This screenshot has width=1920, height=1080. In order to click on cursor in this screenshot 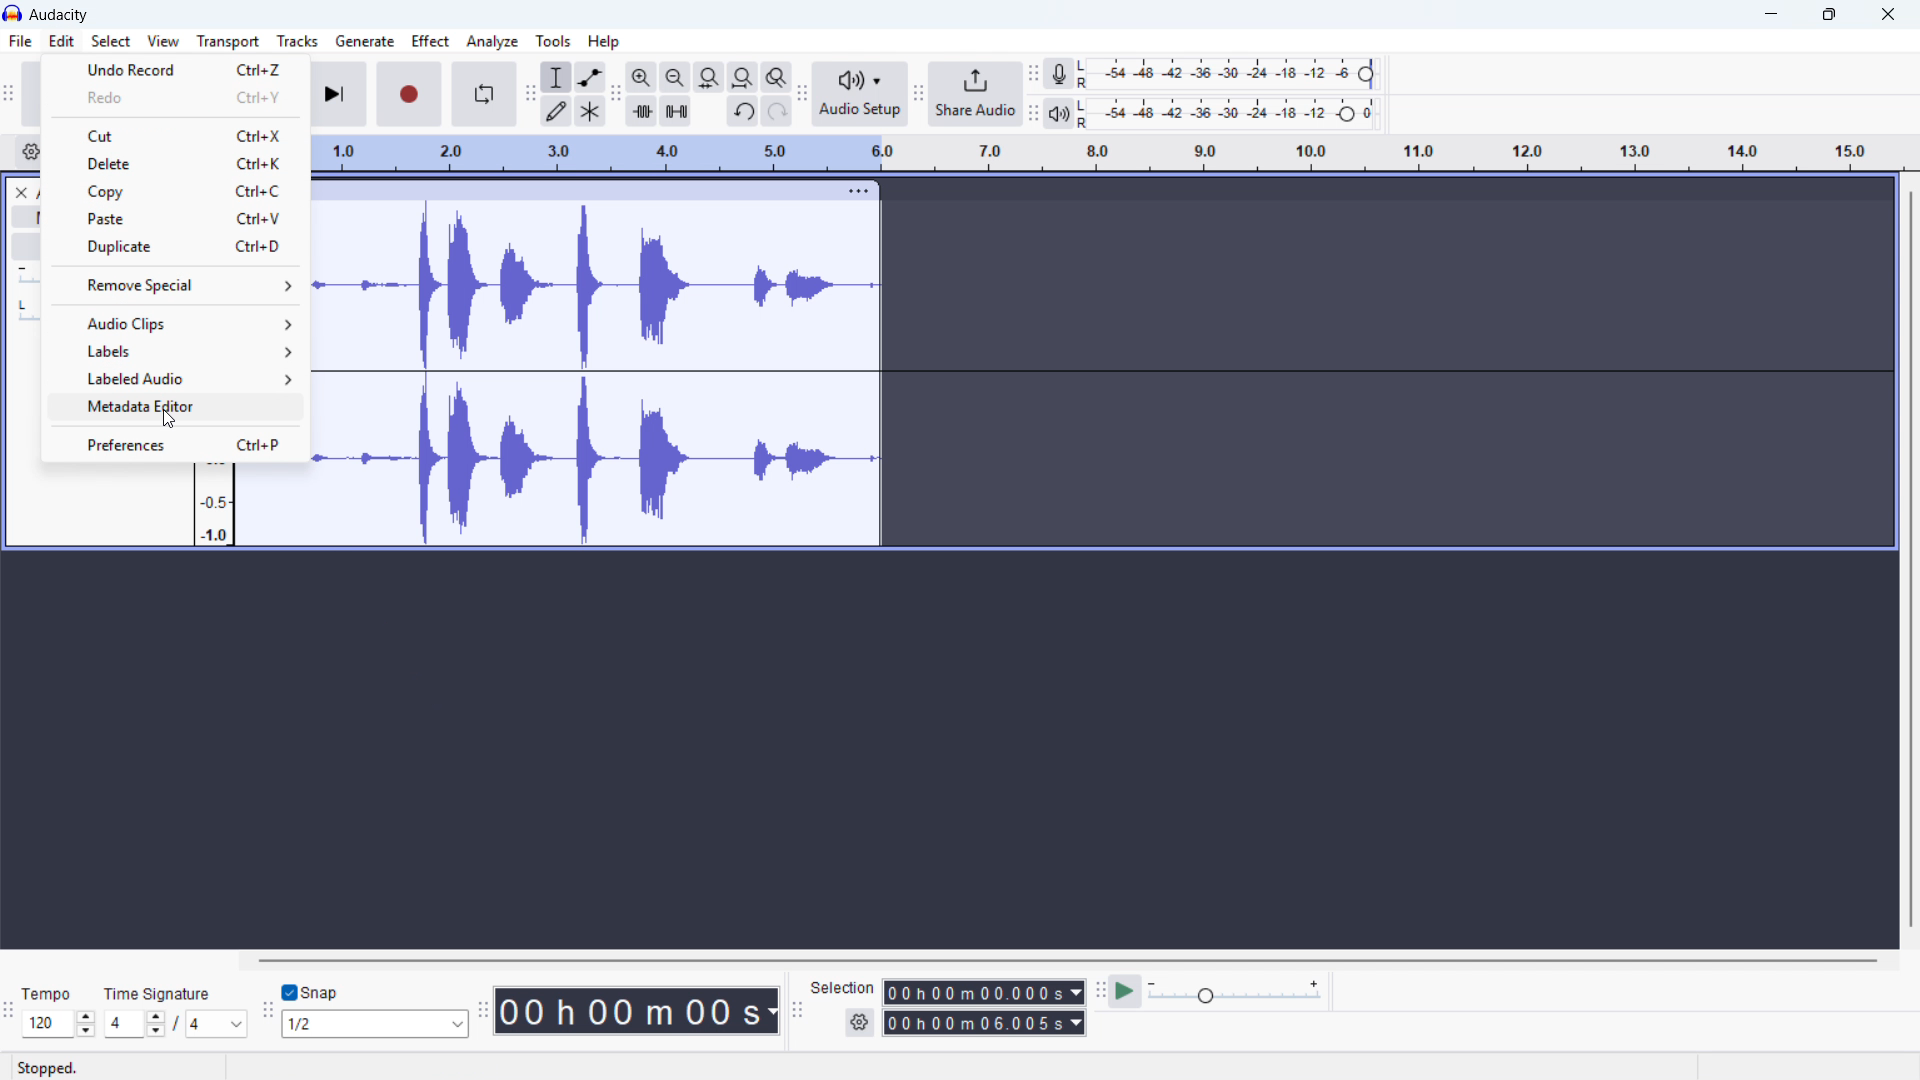, I will do `click(169, 419)`.